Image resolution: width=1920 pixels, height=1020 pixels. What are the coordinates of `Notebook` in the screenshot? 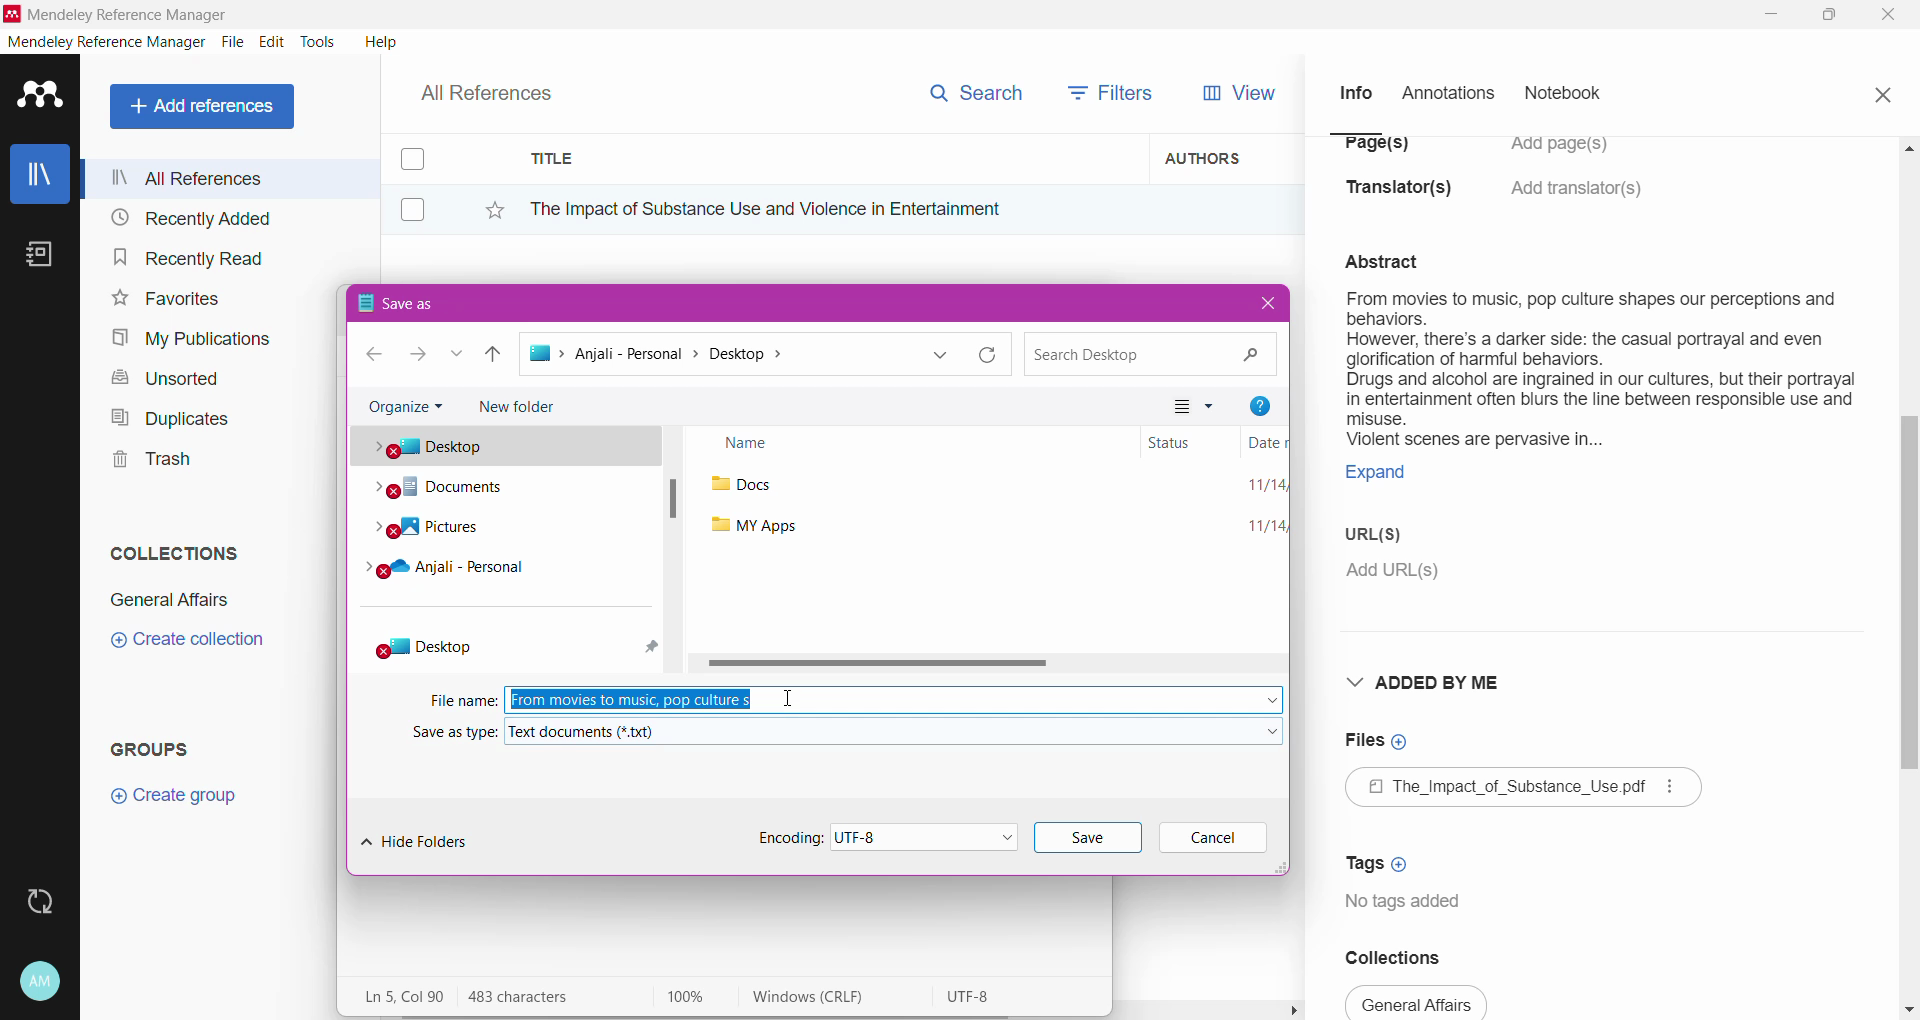 It's located at (1569, 95).